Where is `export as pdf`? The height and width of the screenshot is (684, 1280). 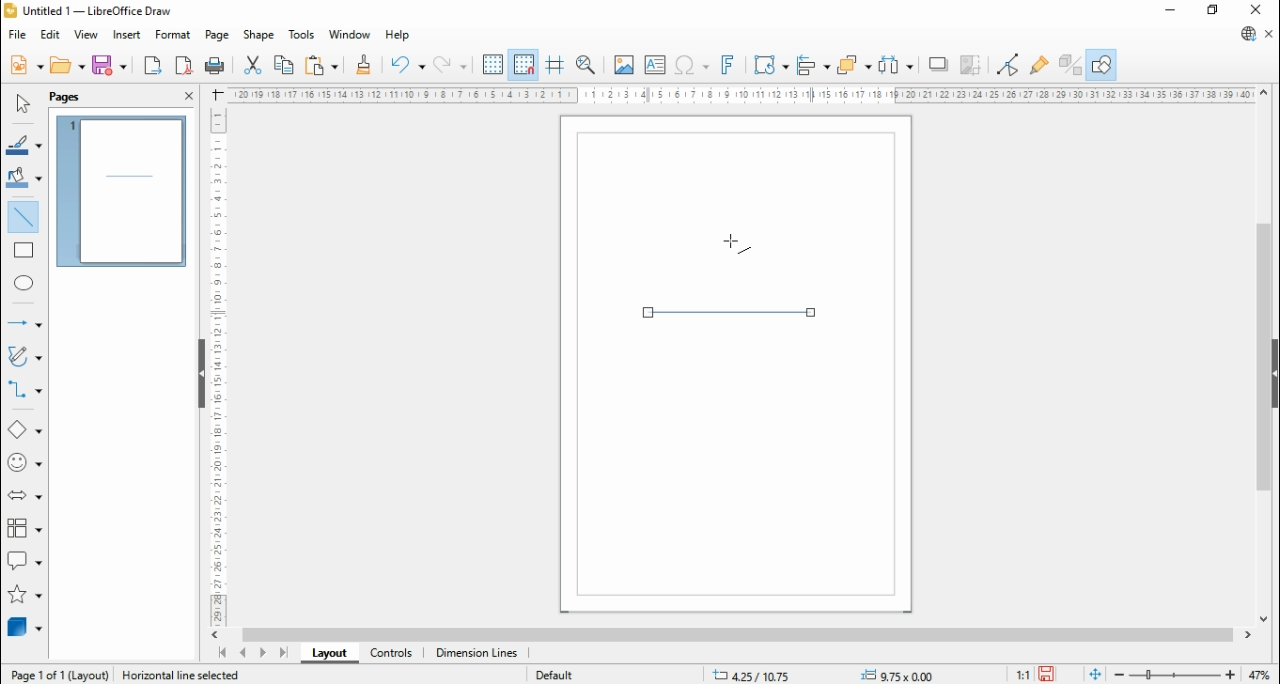 export as pdf is located at coordinates (185, 66).